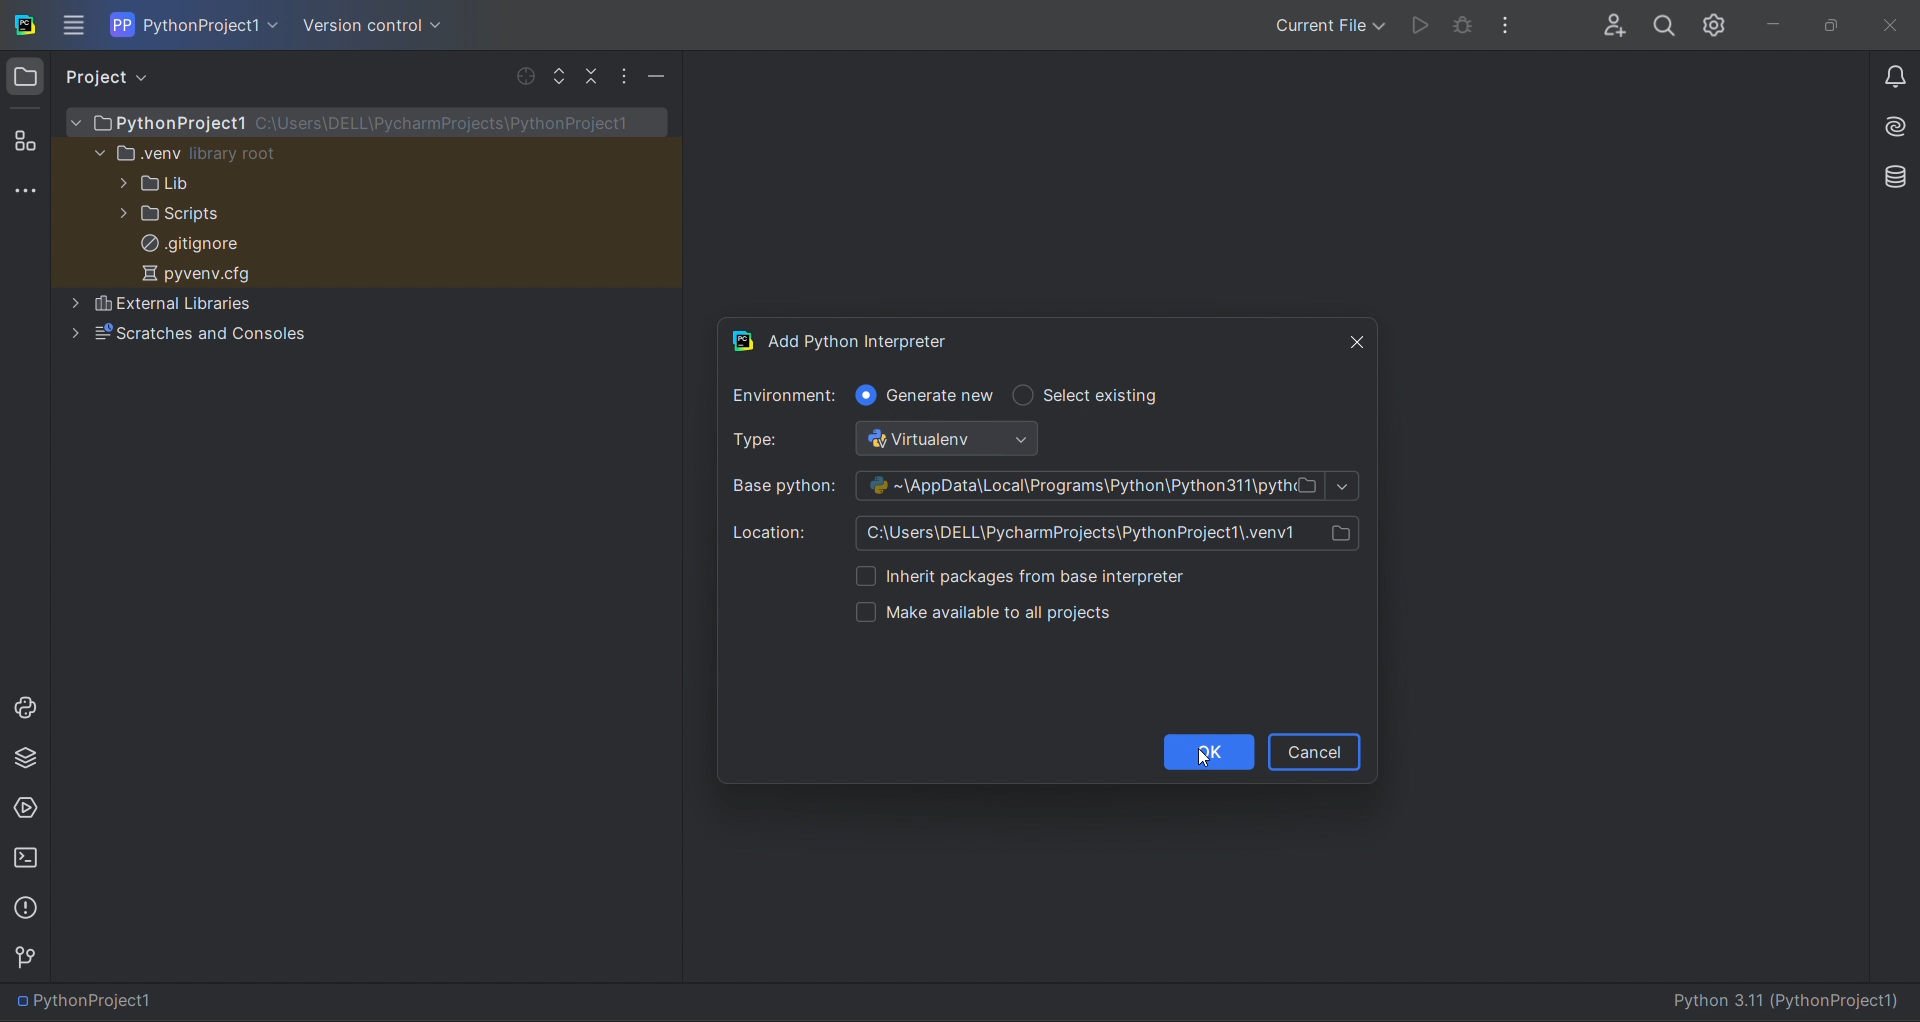 This screenshot has height=1022, width=1920. I want to click on minimize, so click(658, 76).